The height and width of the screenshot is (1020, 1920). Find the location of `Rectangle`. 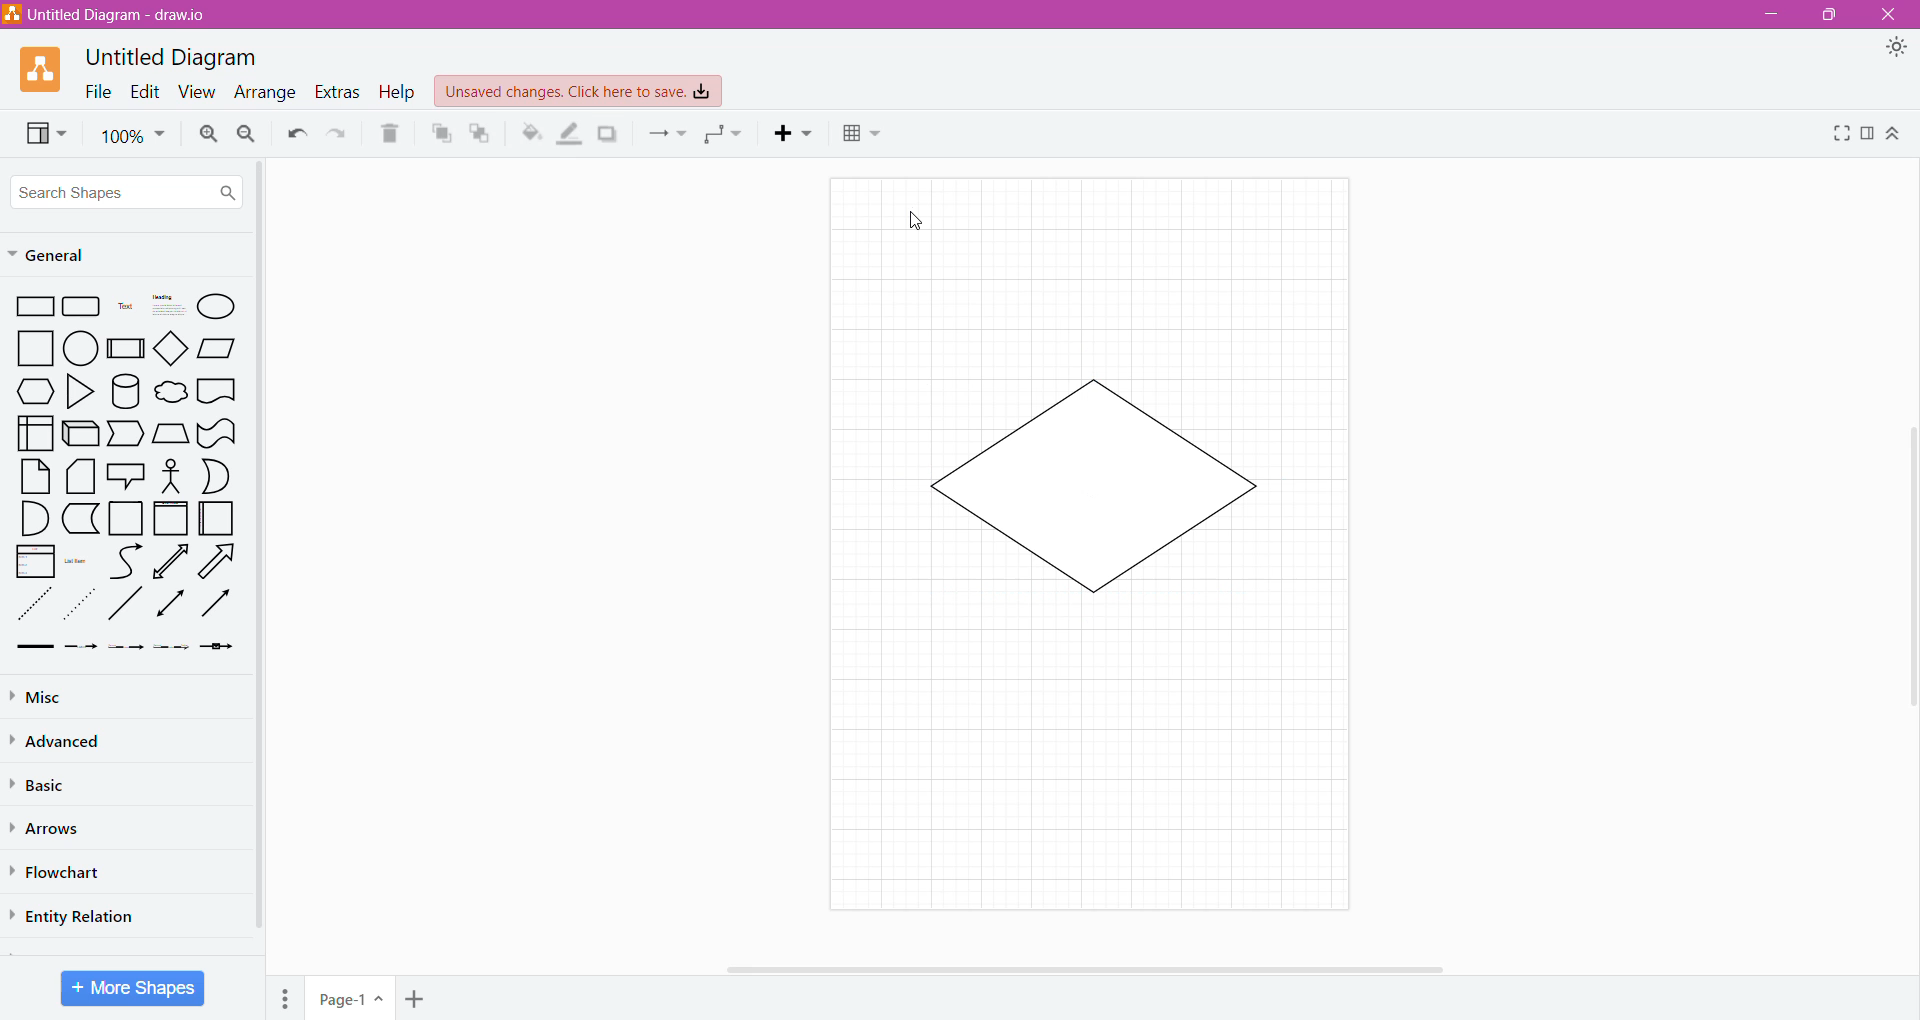

Rectangle is located at coordinates (35, 307).